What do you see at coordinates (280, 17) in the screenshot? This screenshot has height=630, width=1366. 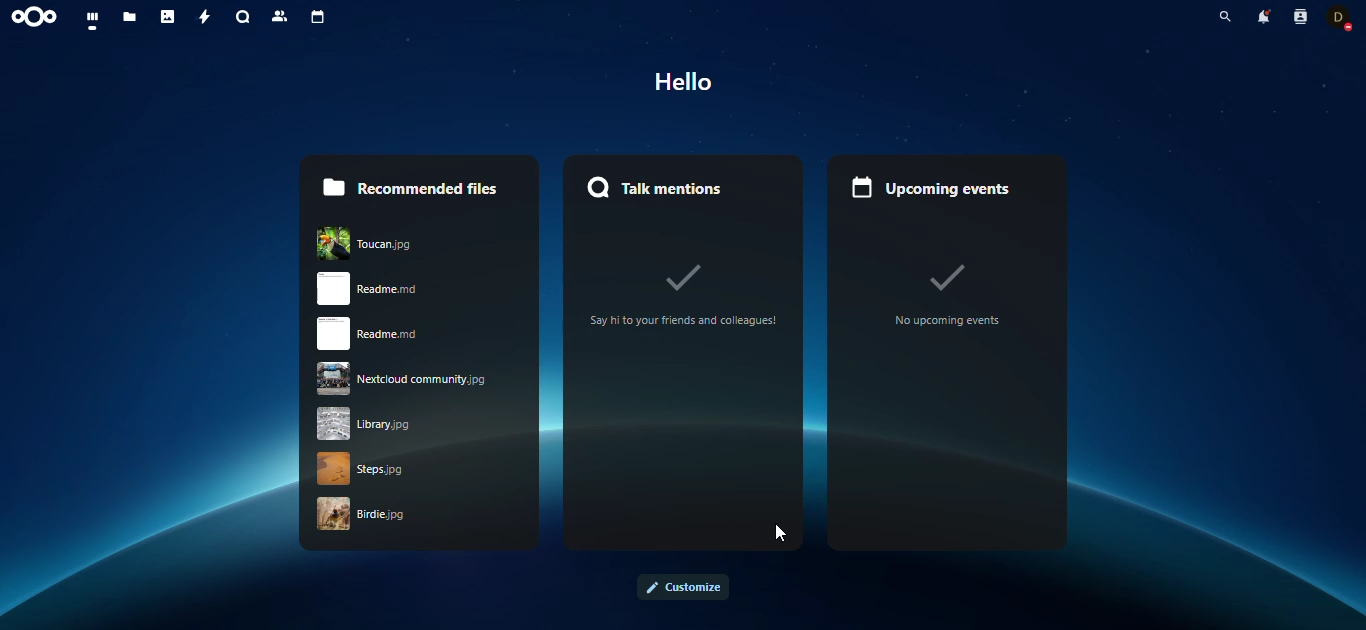 I see `contacts` at bounding box center [280, 17].